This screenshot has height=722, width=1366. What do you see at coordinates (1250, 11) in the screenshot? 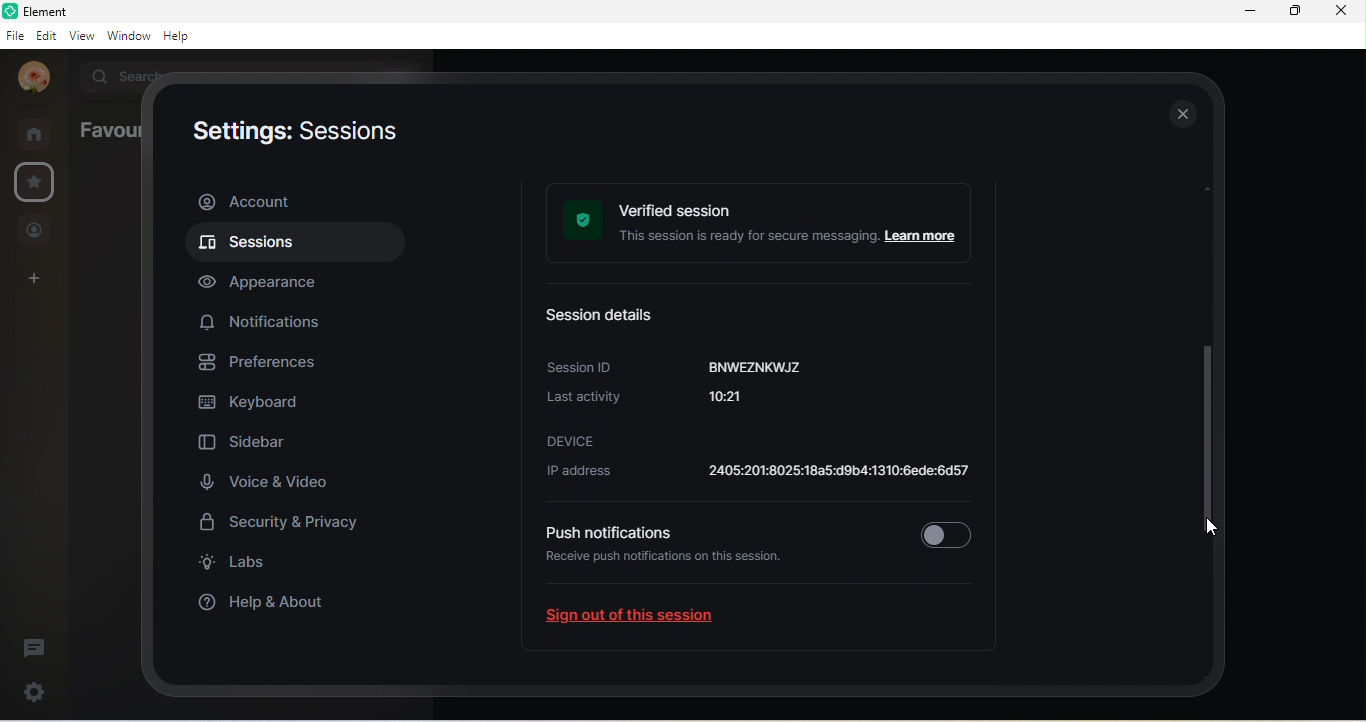
I see `minimize` at bounding box center [1250, 11].